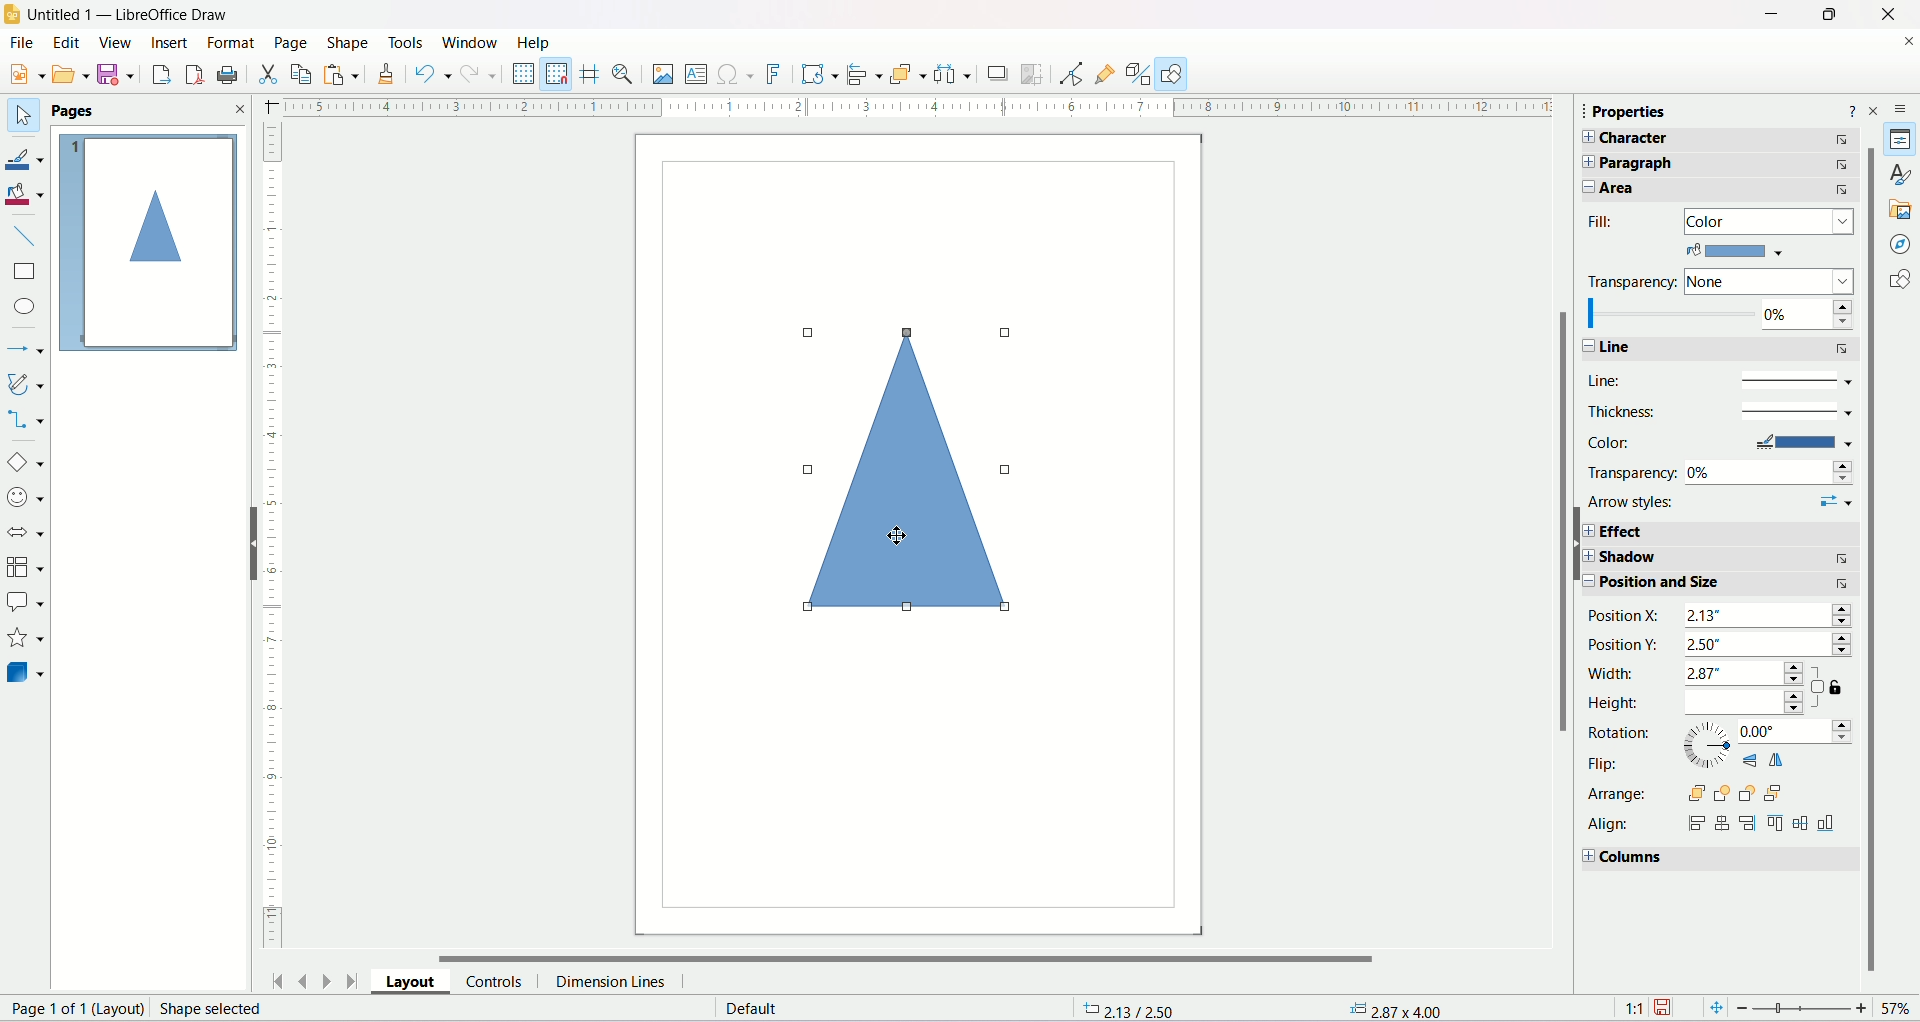 The height and width of the screenshot is (1022, 1920). I want to click on Maximize, so click(1827, 14).